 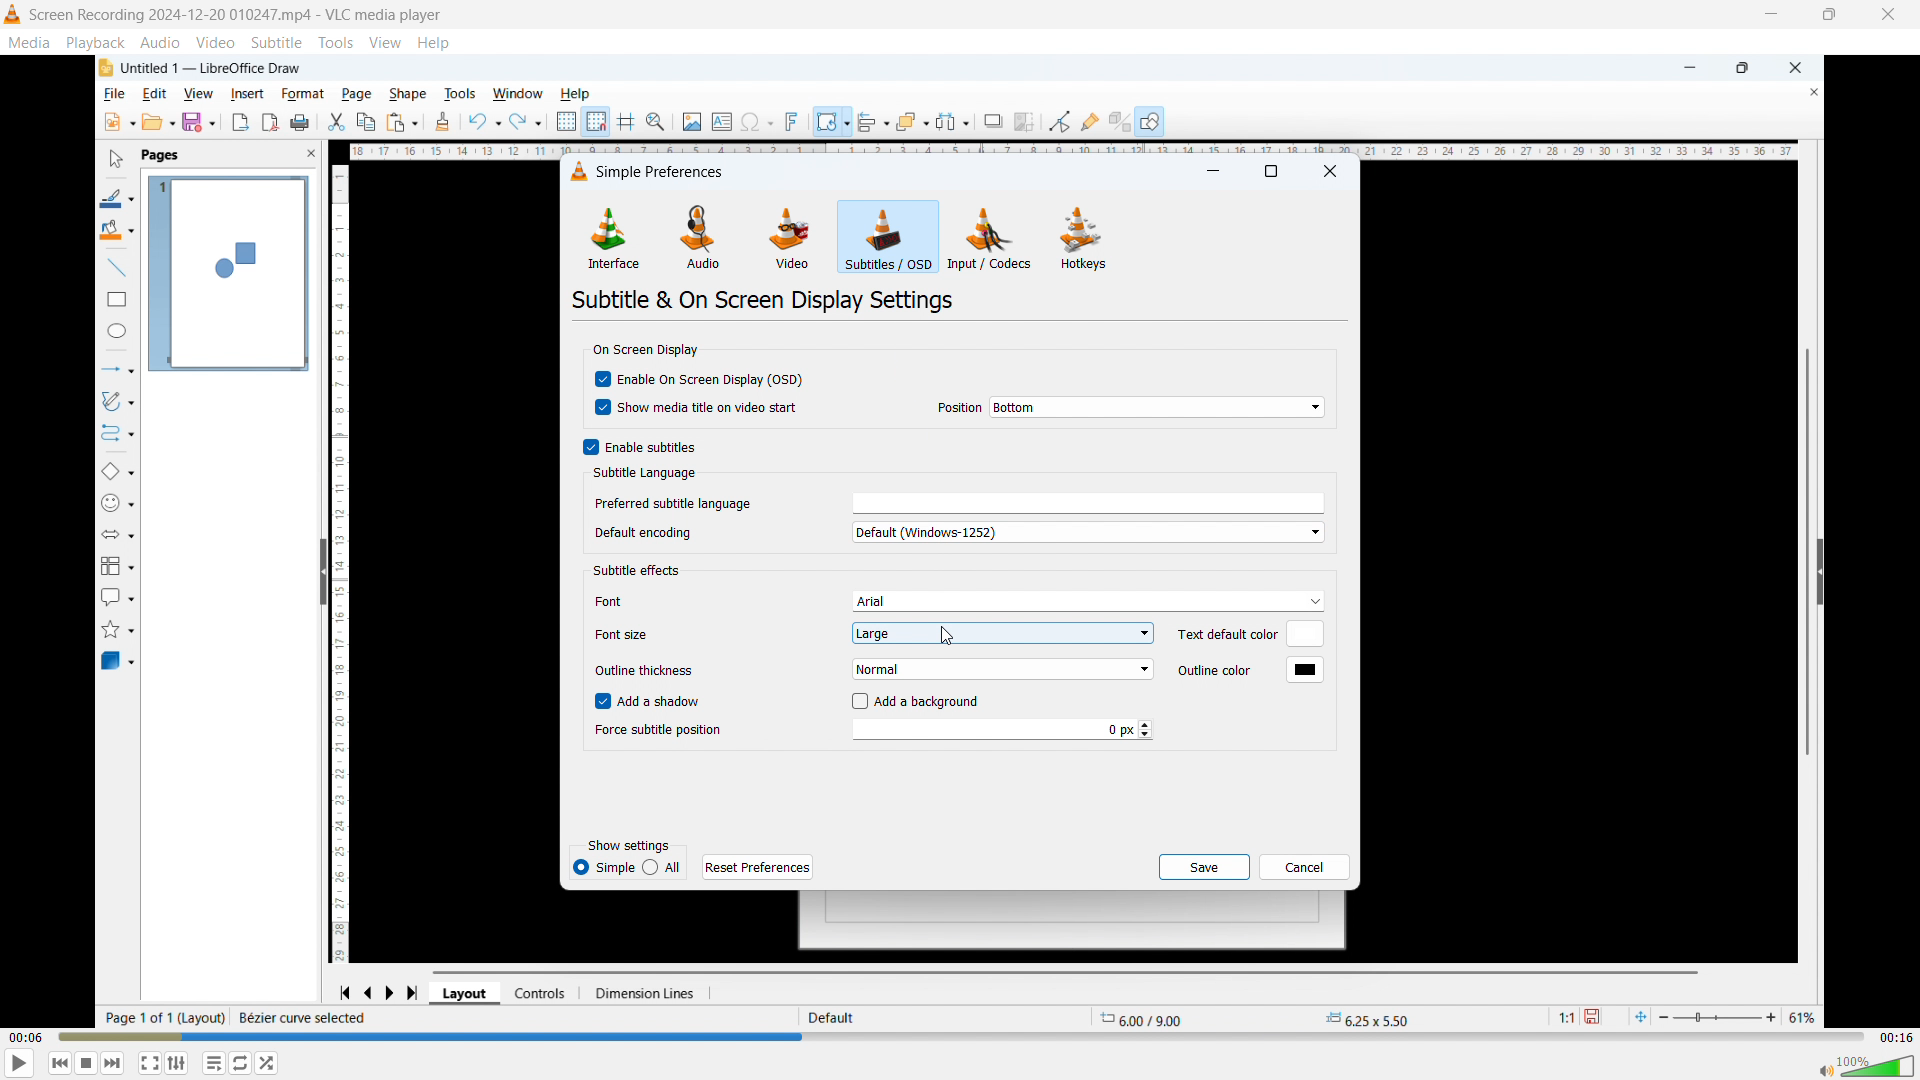 I want to click on Input or codecs , so click(x=990, y=239).